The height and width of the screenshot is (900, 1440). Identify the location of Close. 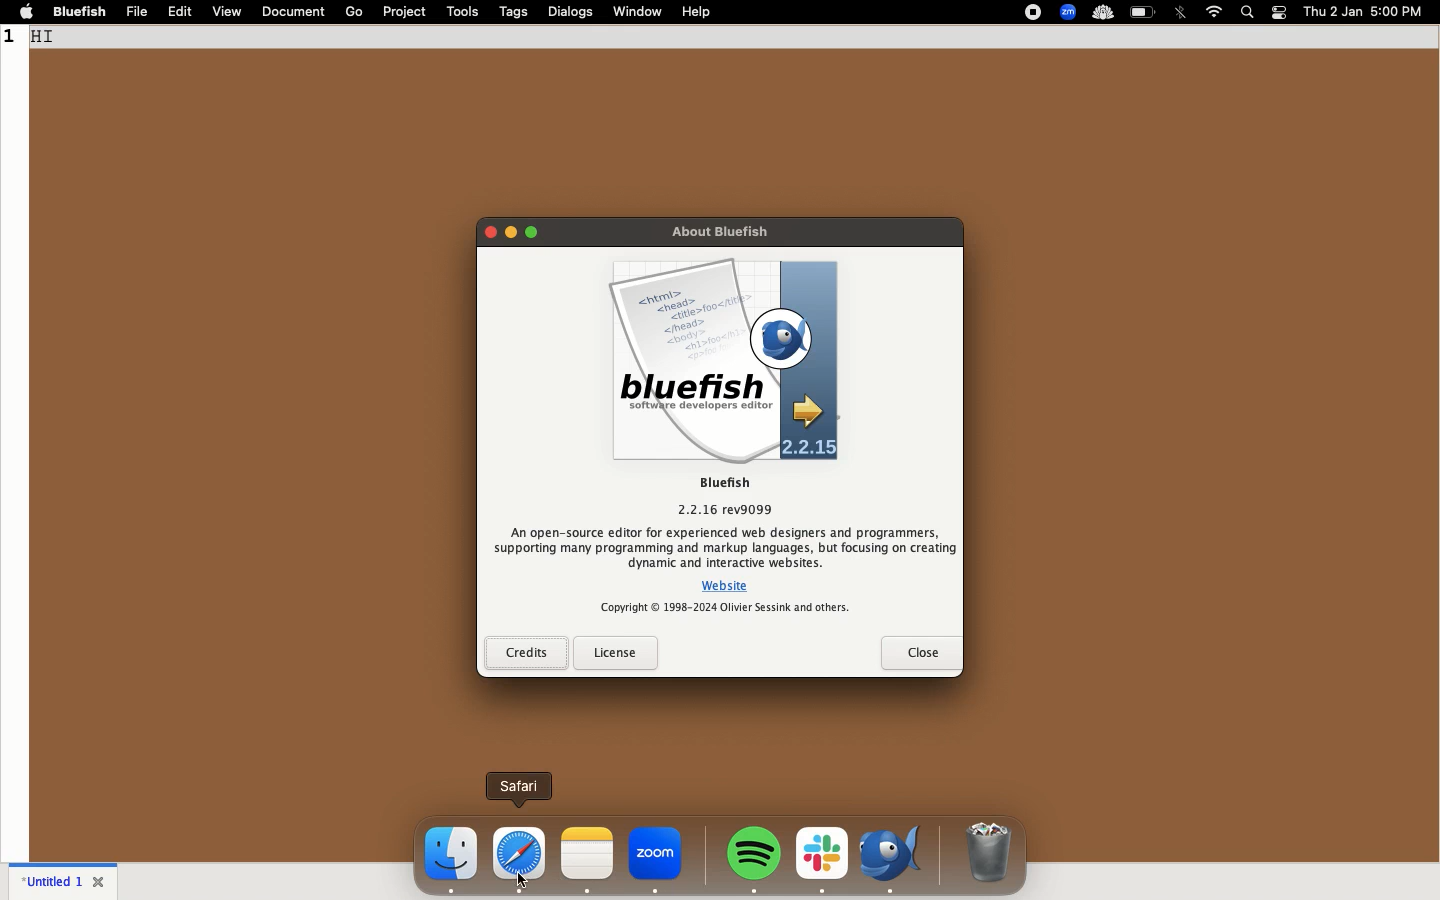
(101, 882).